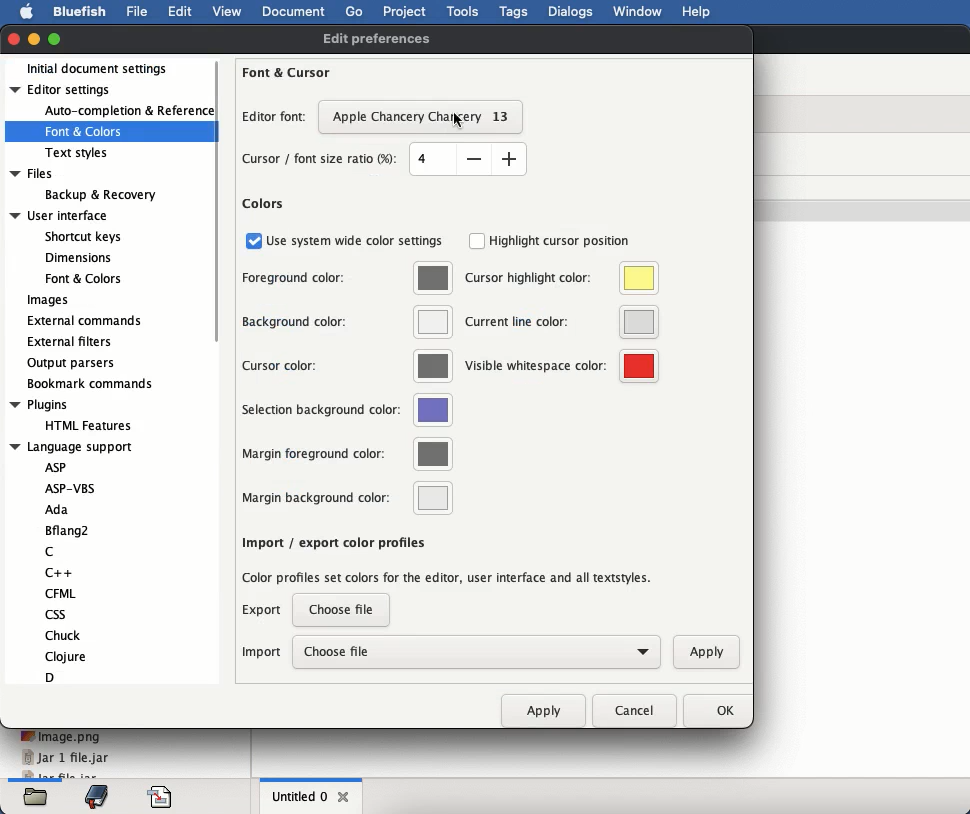 This screenshot has width=970, height=814. What do you see at coordinates (221, 200) in the screenshot?
I see `scroll` at bounding box center [221, 200].